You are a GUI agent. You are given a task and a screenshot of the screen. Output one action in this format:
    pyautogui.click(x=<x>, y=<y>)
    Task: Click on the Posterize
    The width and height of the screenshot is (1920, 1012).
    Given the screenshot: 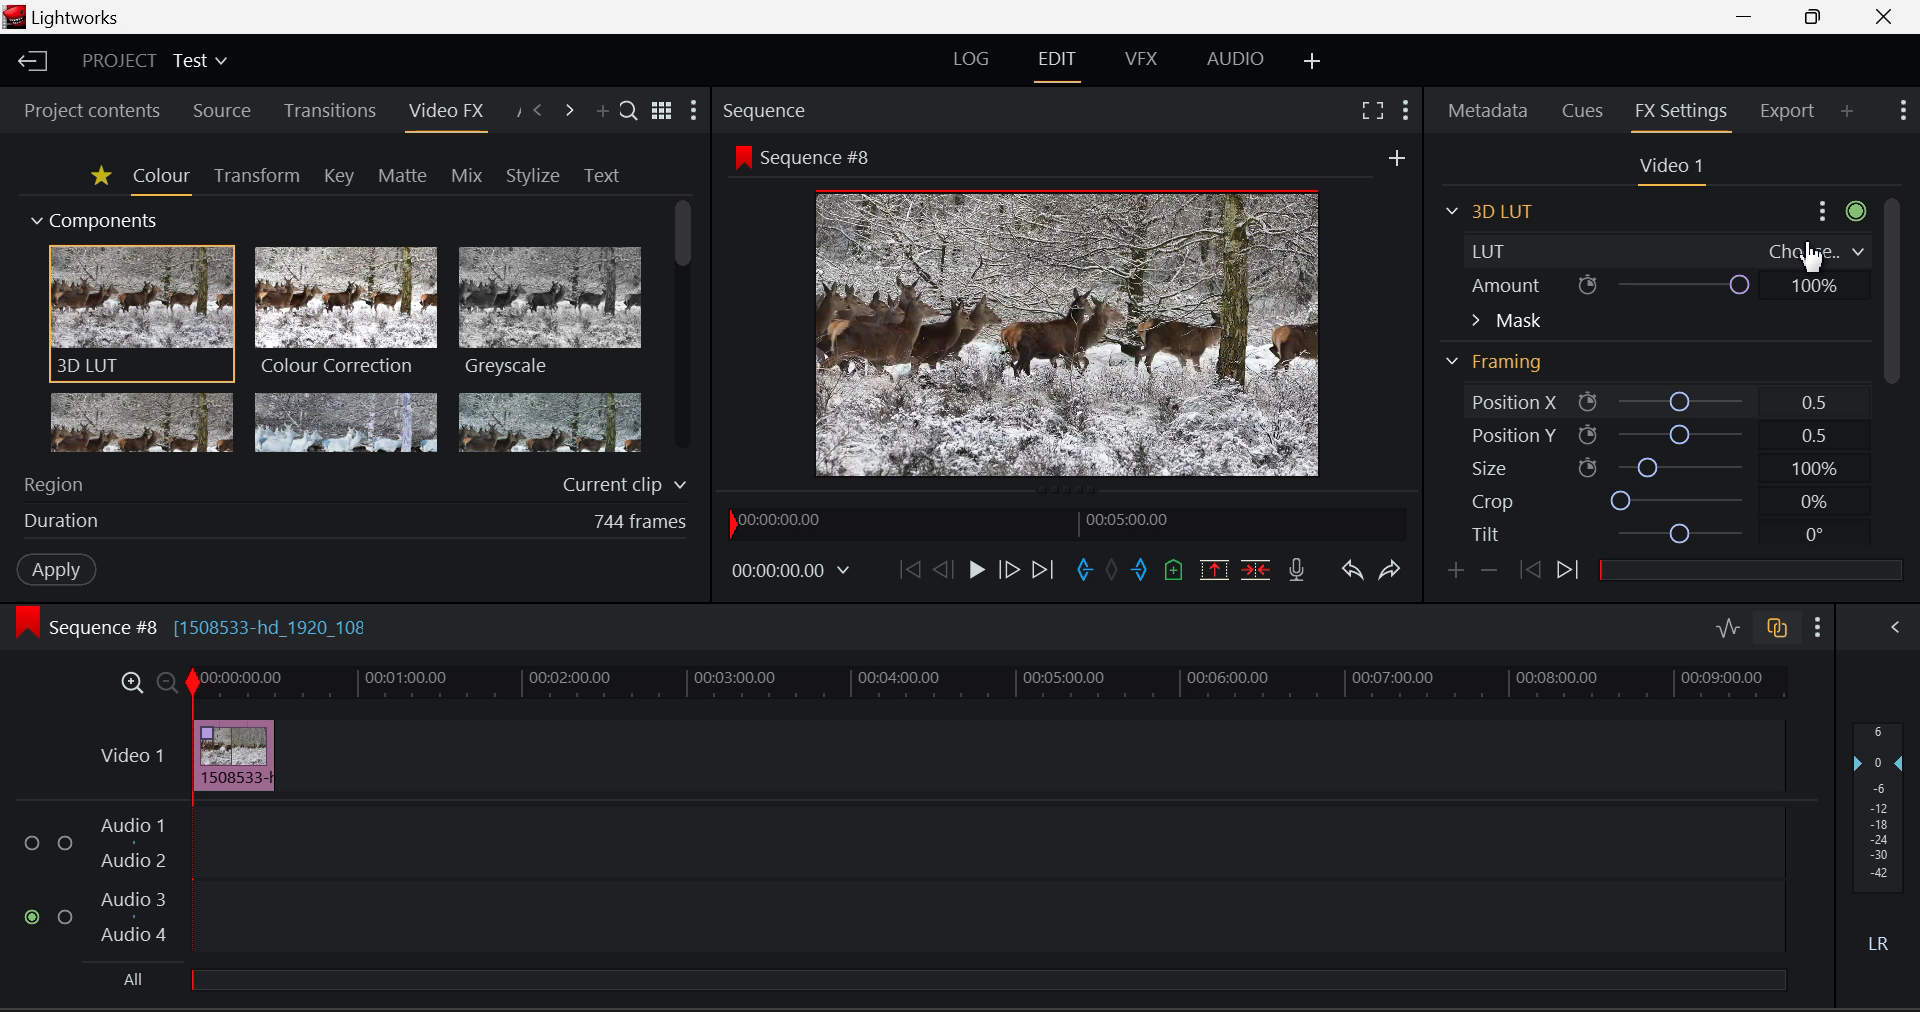 What is the action you would take?
    pyautogui.click(x=551, y=424)
    